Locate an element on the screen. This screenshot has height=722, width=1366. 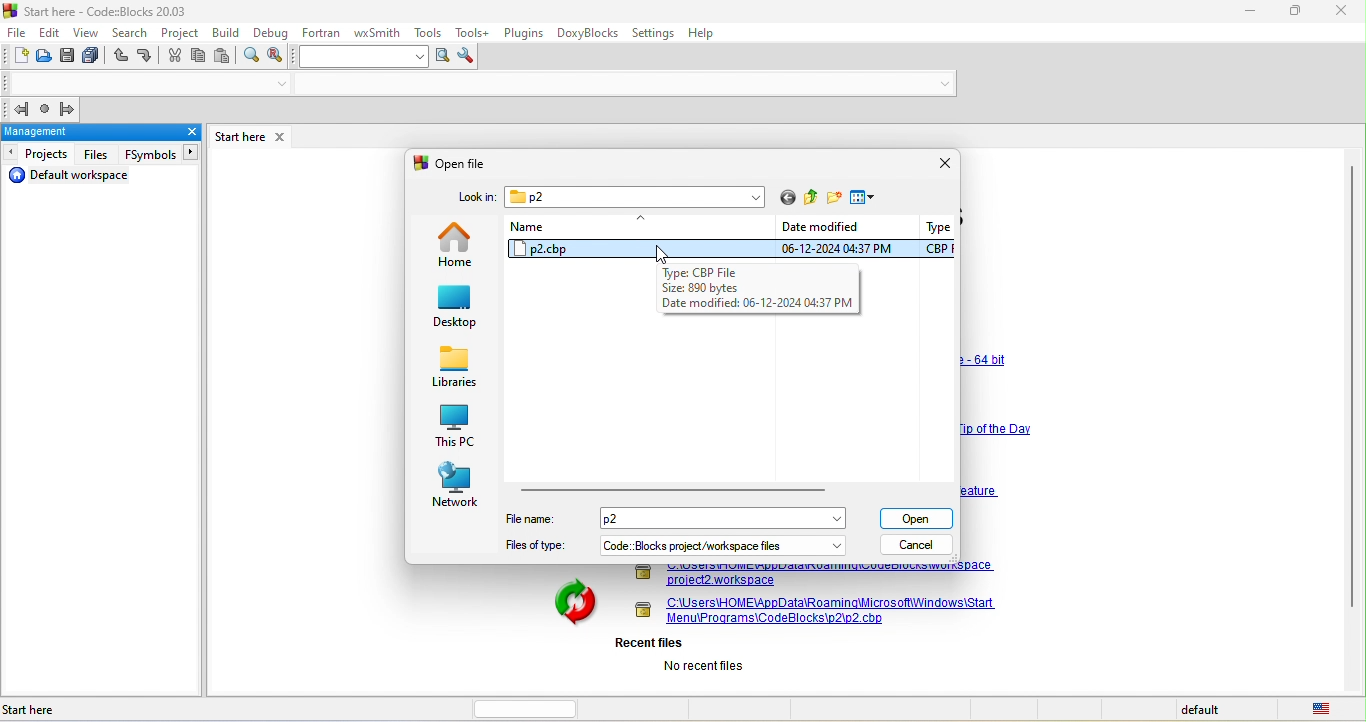
recent files is located at coordinates (681, 655).